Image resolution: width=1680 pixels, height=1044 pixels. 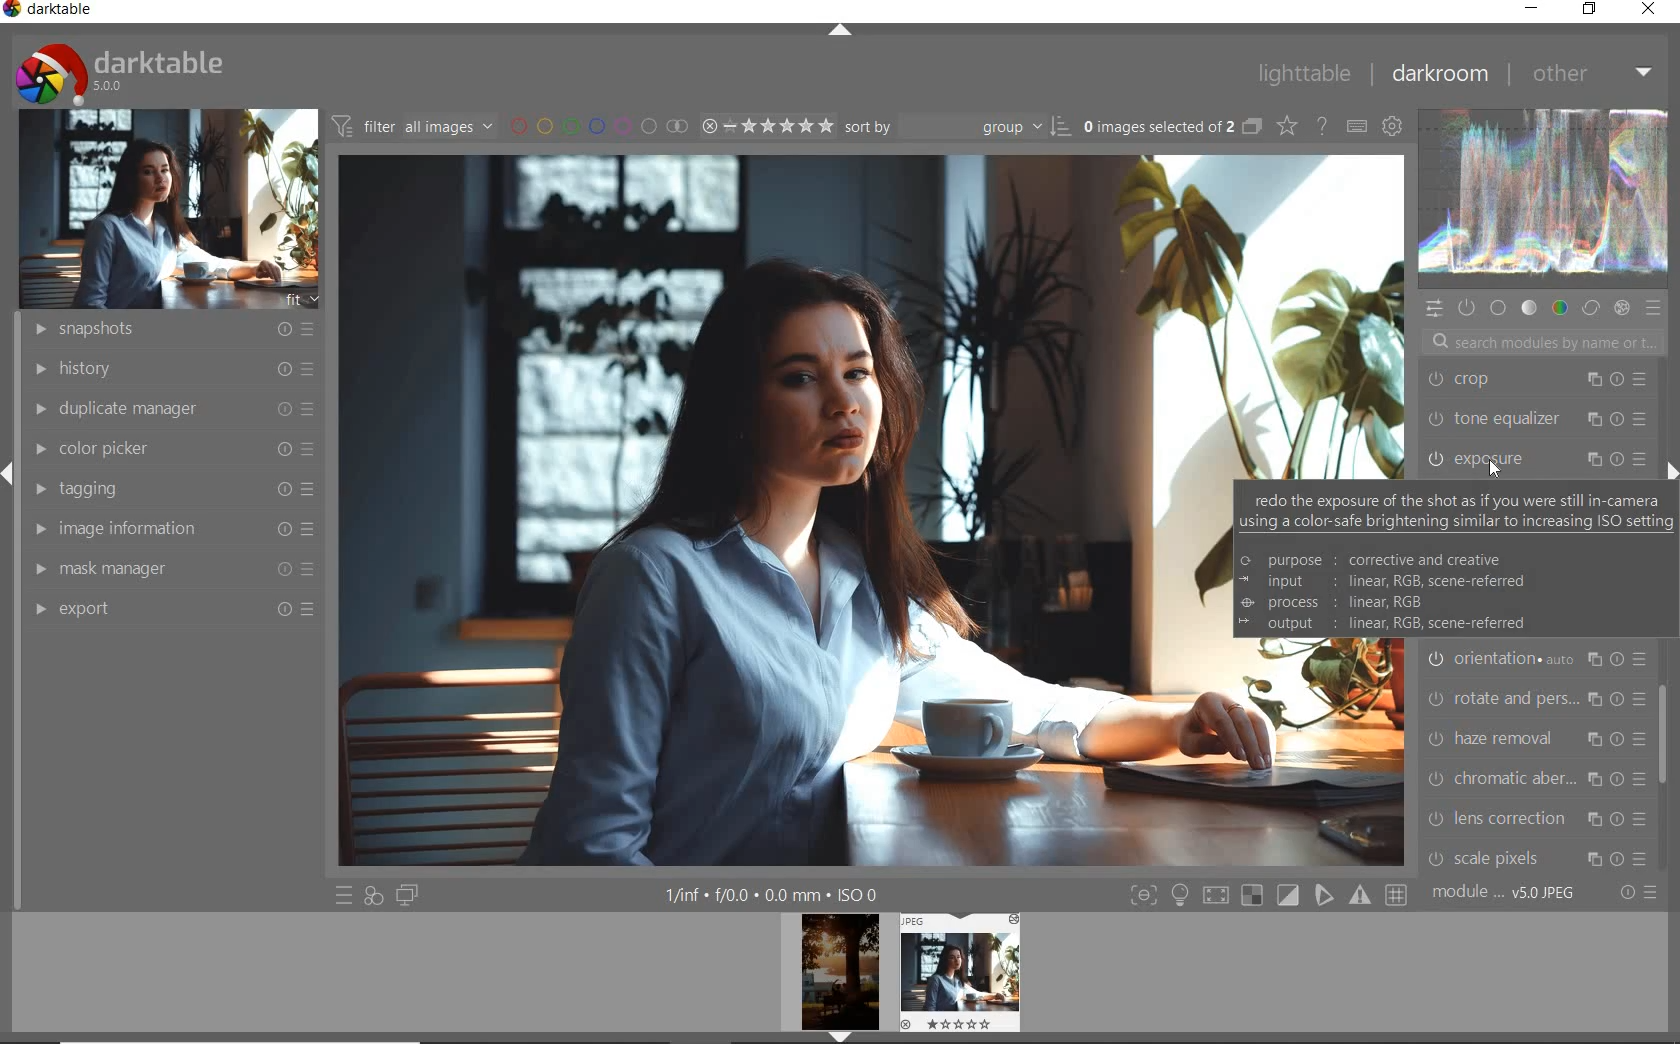 What do you see at coordinates (118, 71) in the screenshot?
I see `SYSTEM LOGO & NAME` at bounding box center [118, 71].